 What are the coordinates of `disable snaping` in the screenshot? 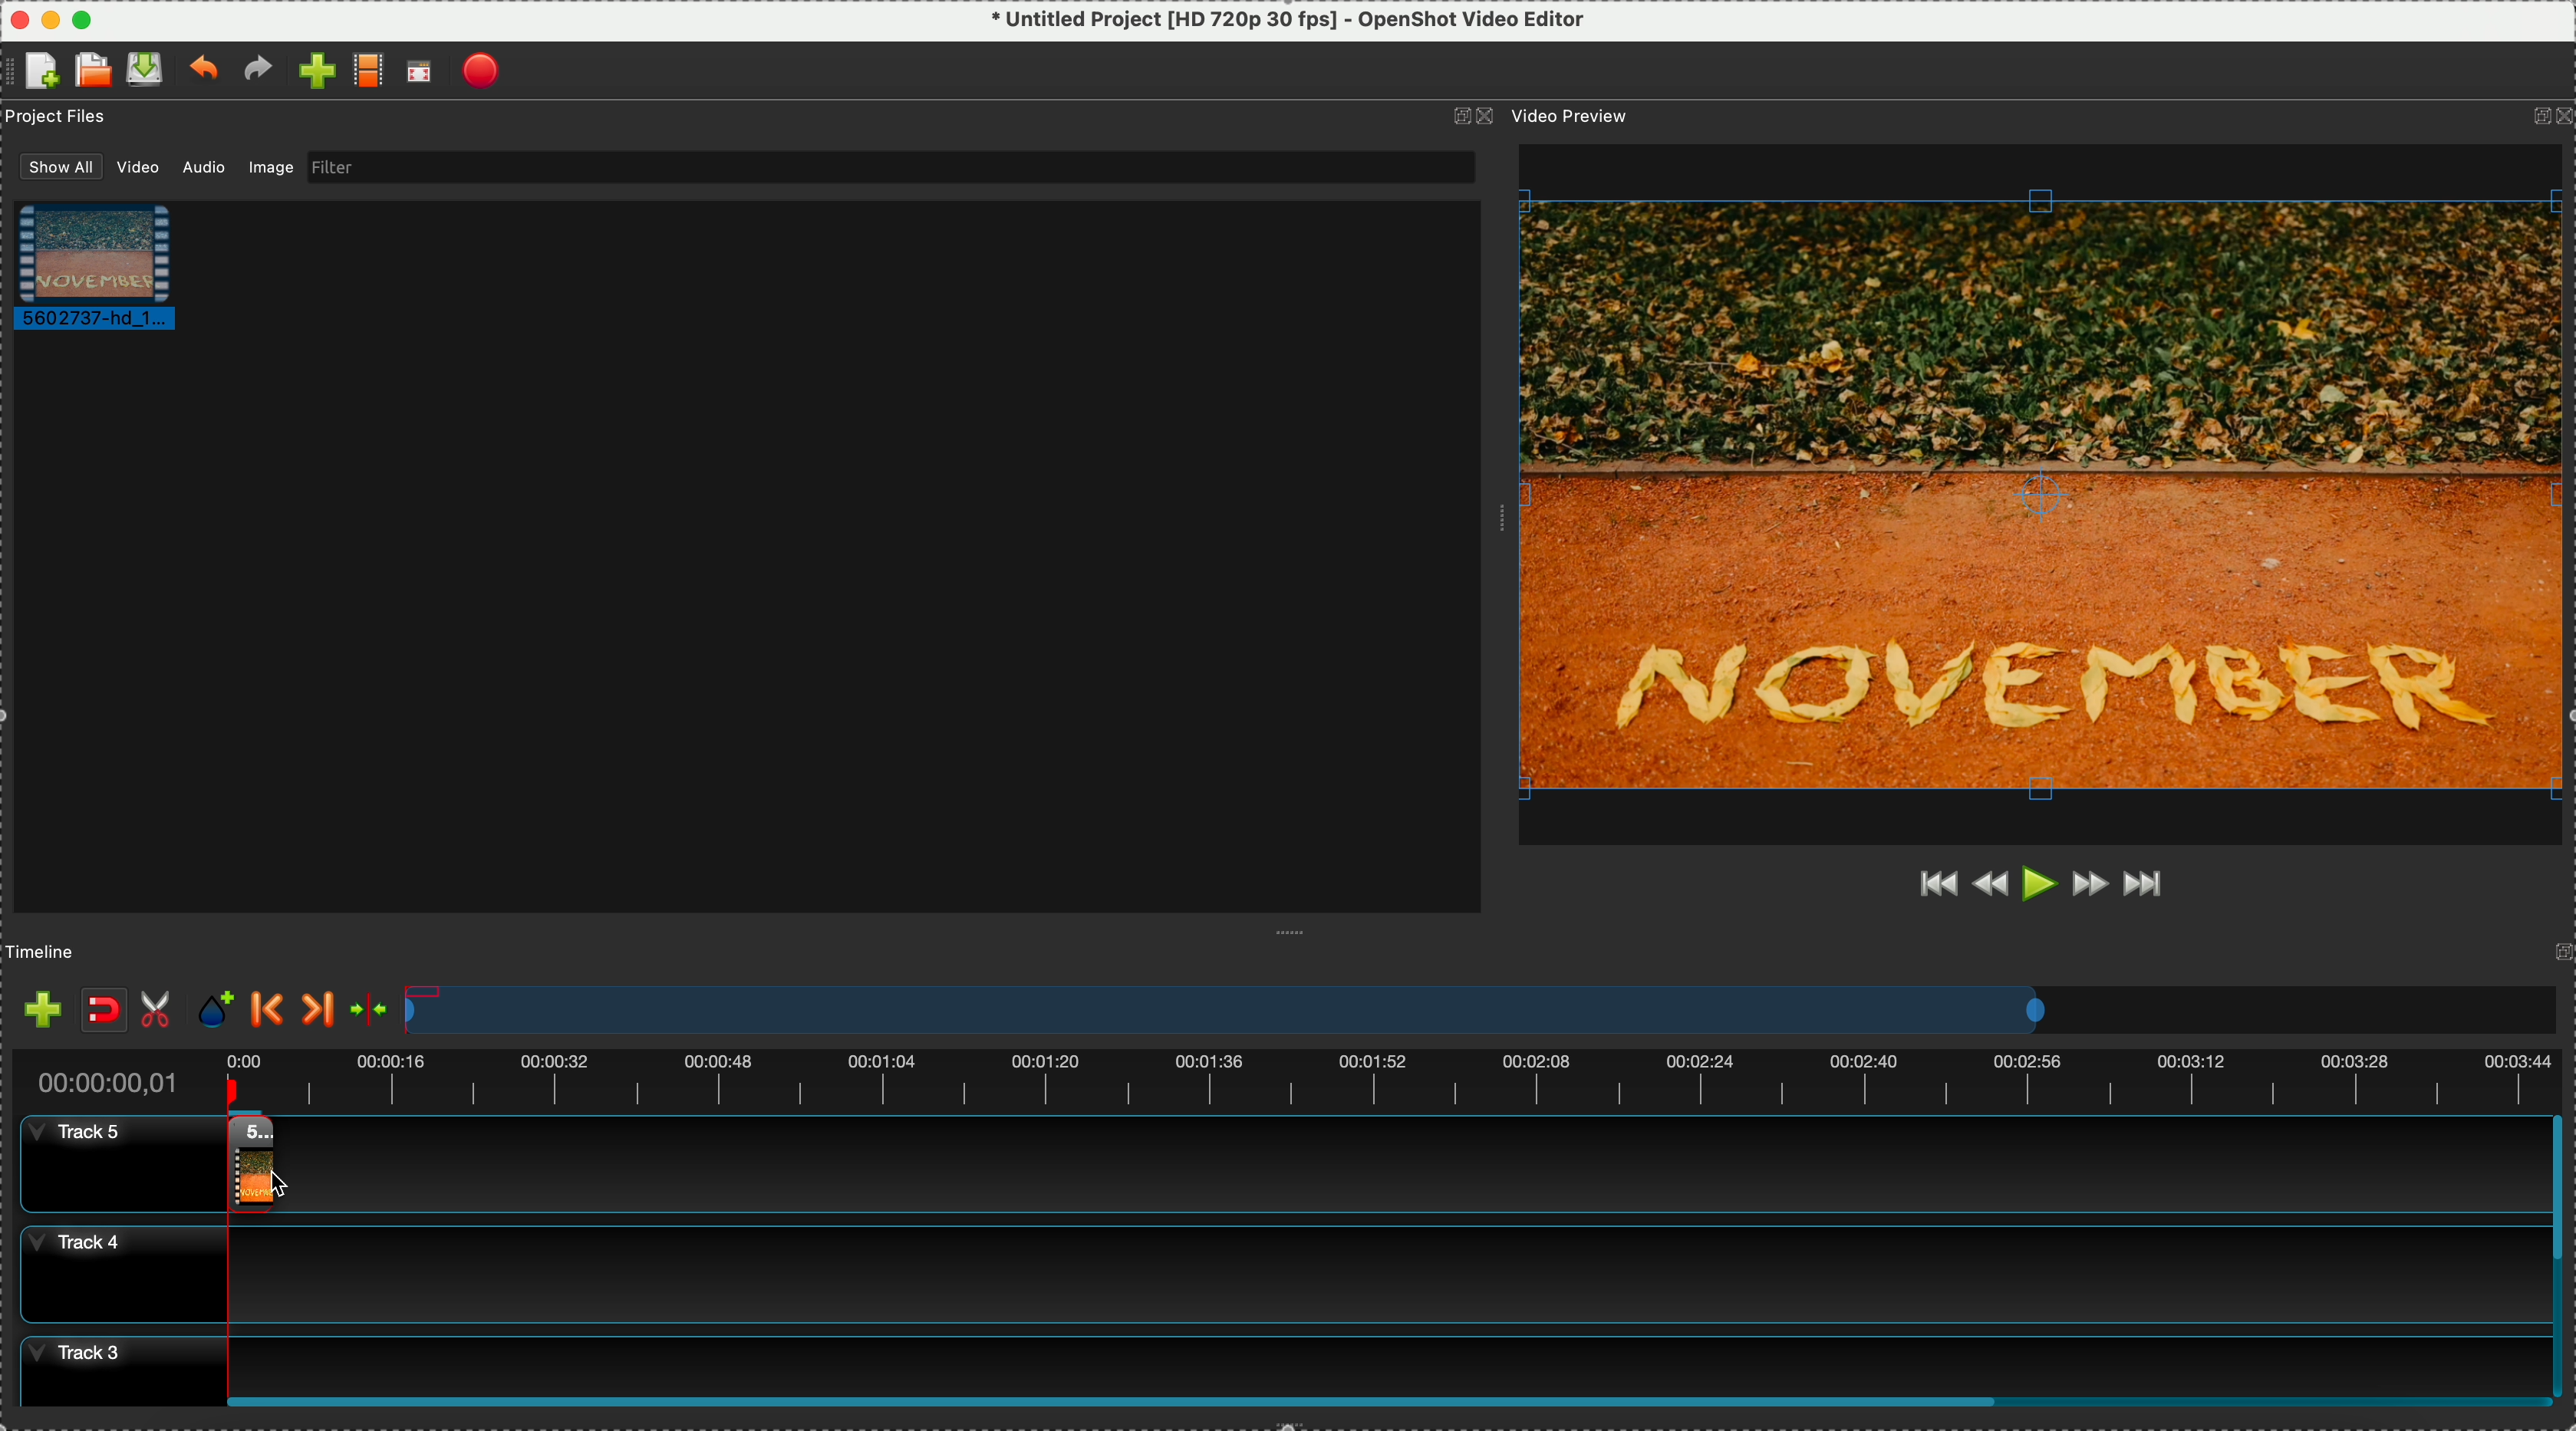 It's located at (104, 1010).